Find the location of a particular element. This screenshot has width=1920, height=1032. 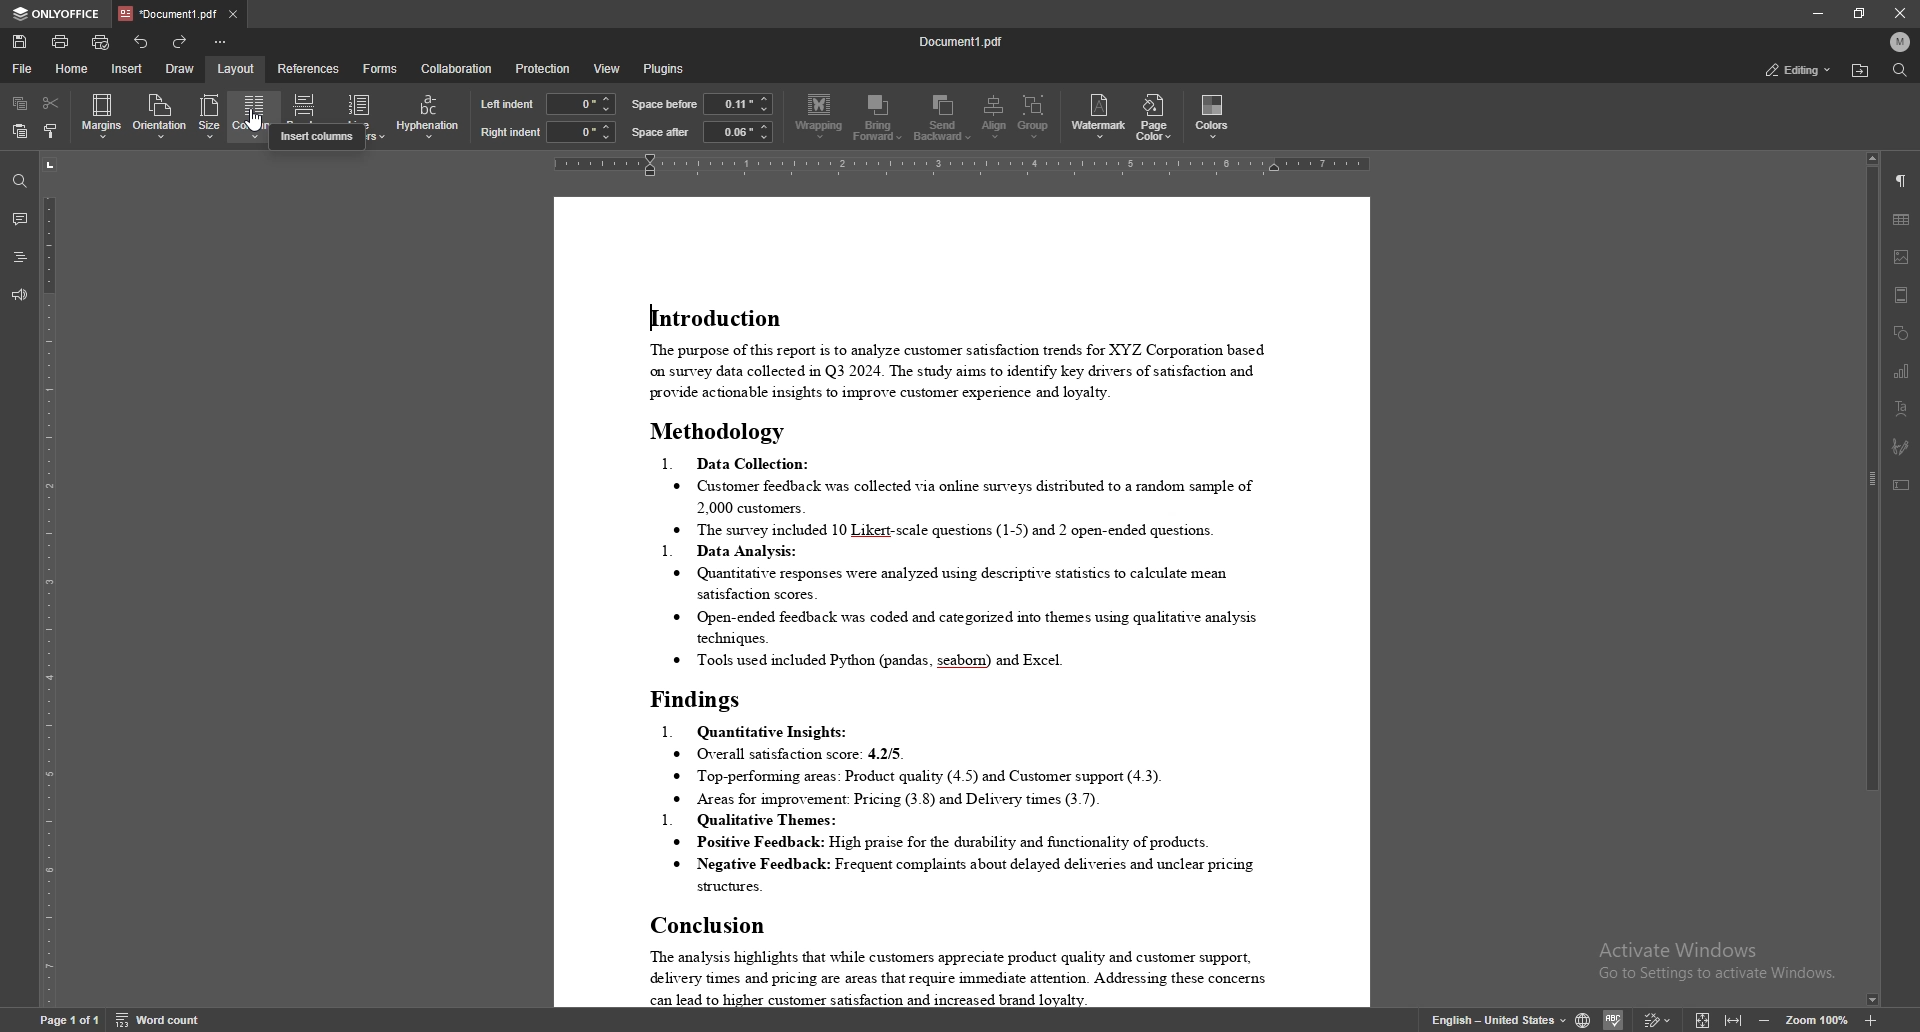

table is located at coordinates (1902, 220).